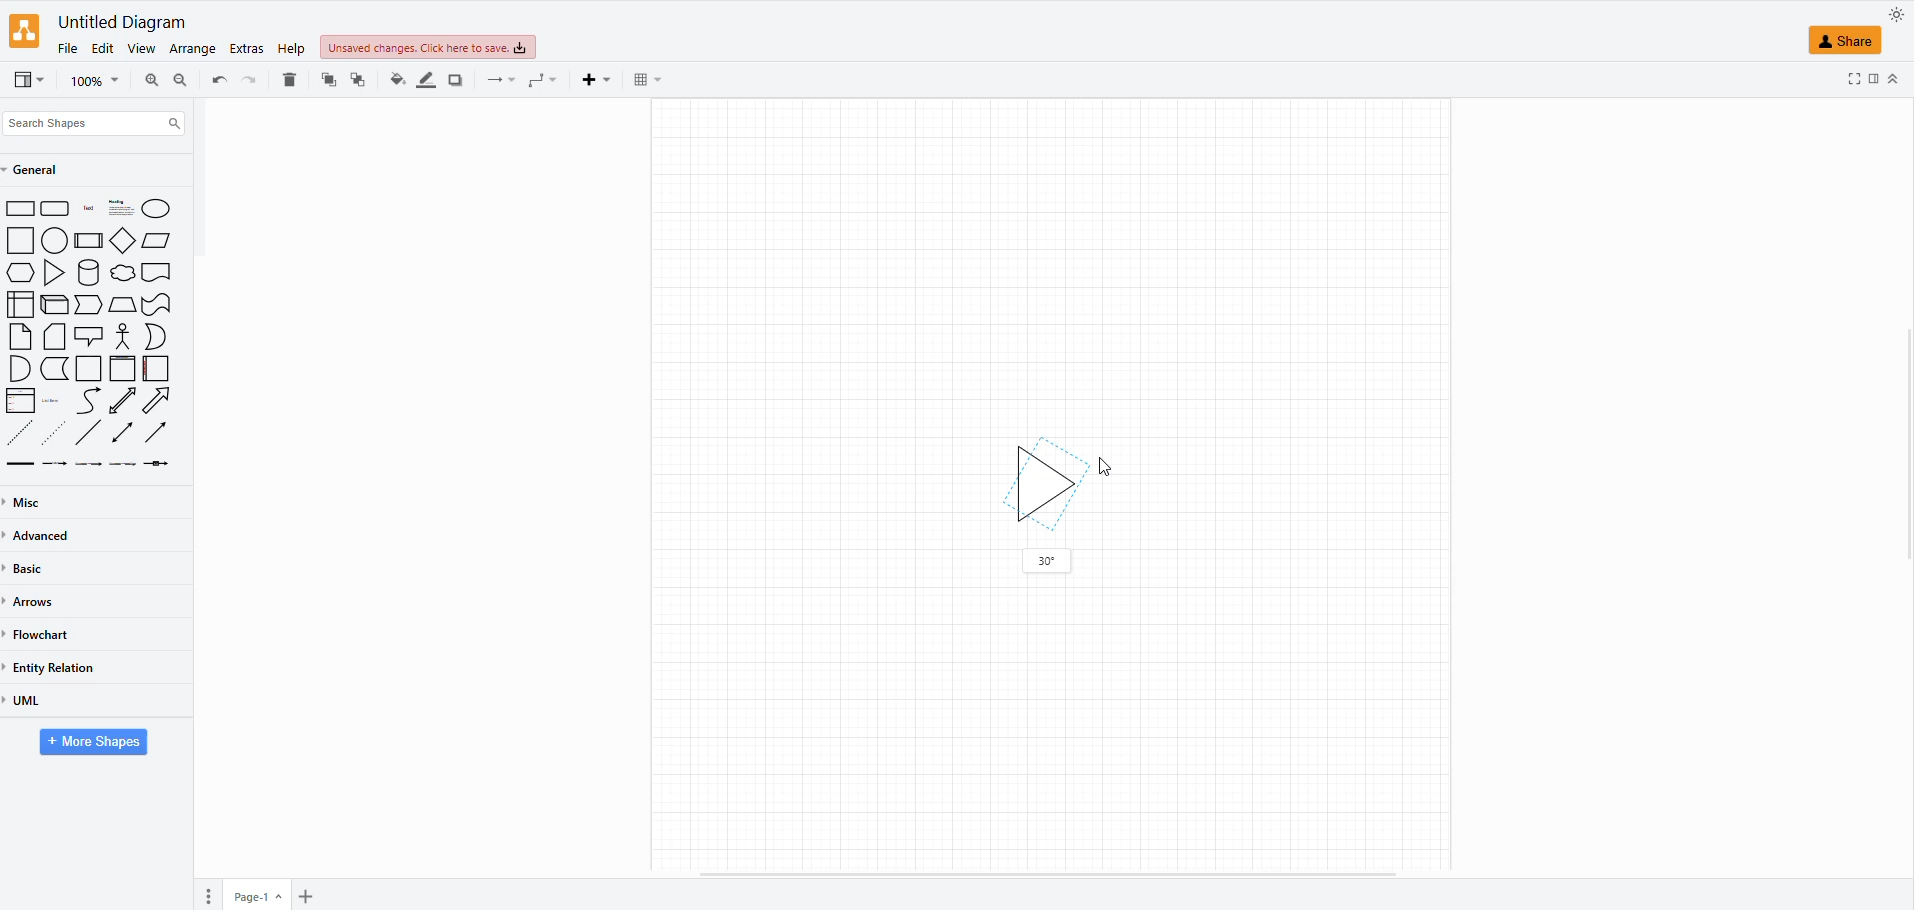 This screenshot has height=910, width=1914. What do you see at coordinates (1050, 562) in the screenshot?
I see `degree` at bounding box center [1050, 562].